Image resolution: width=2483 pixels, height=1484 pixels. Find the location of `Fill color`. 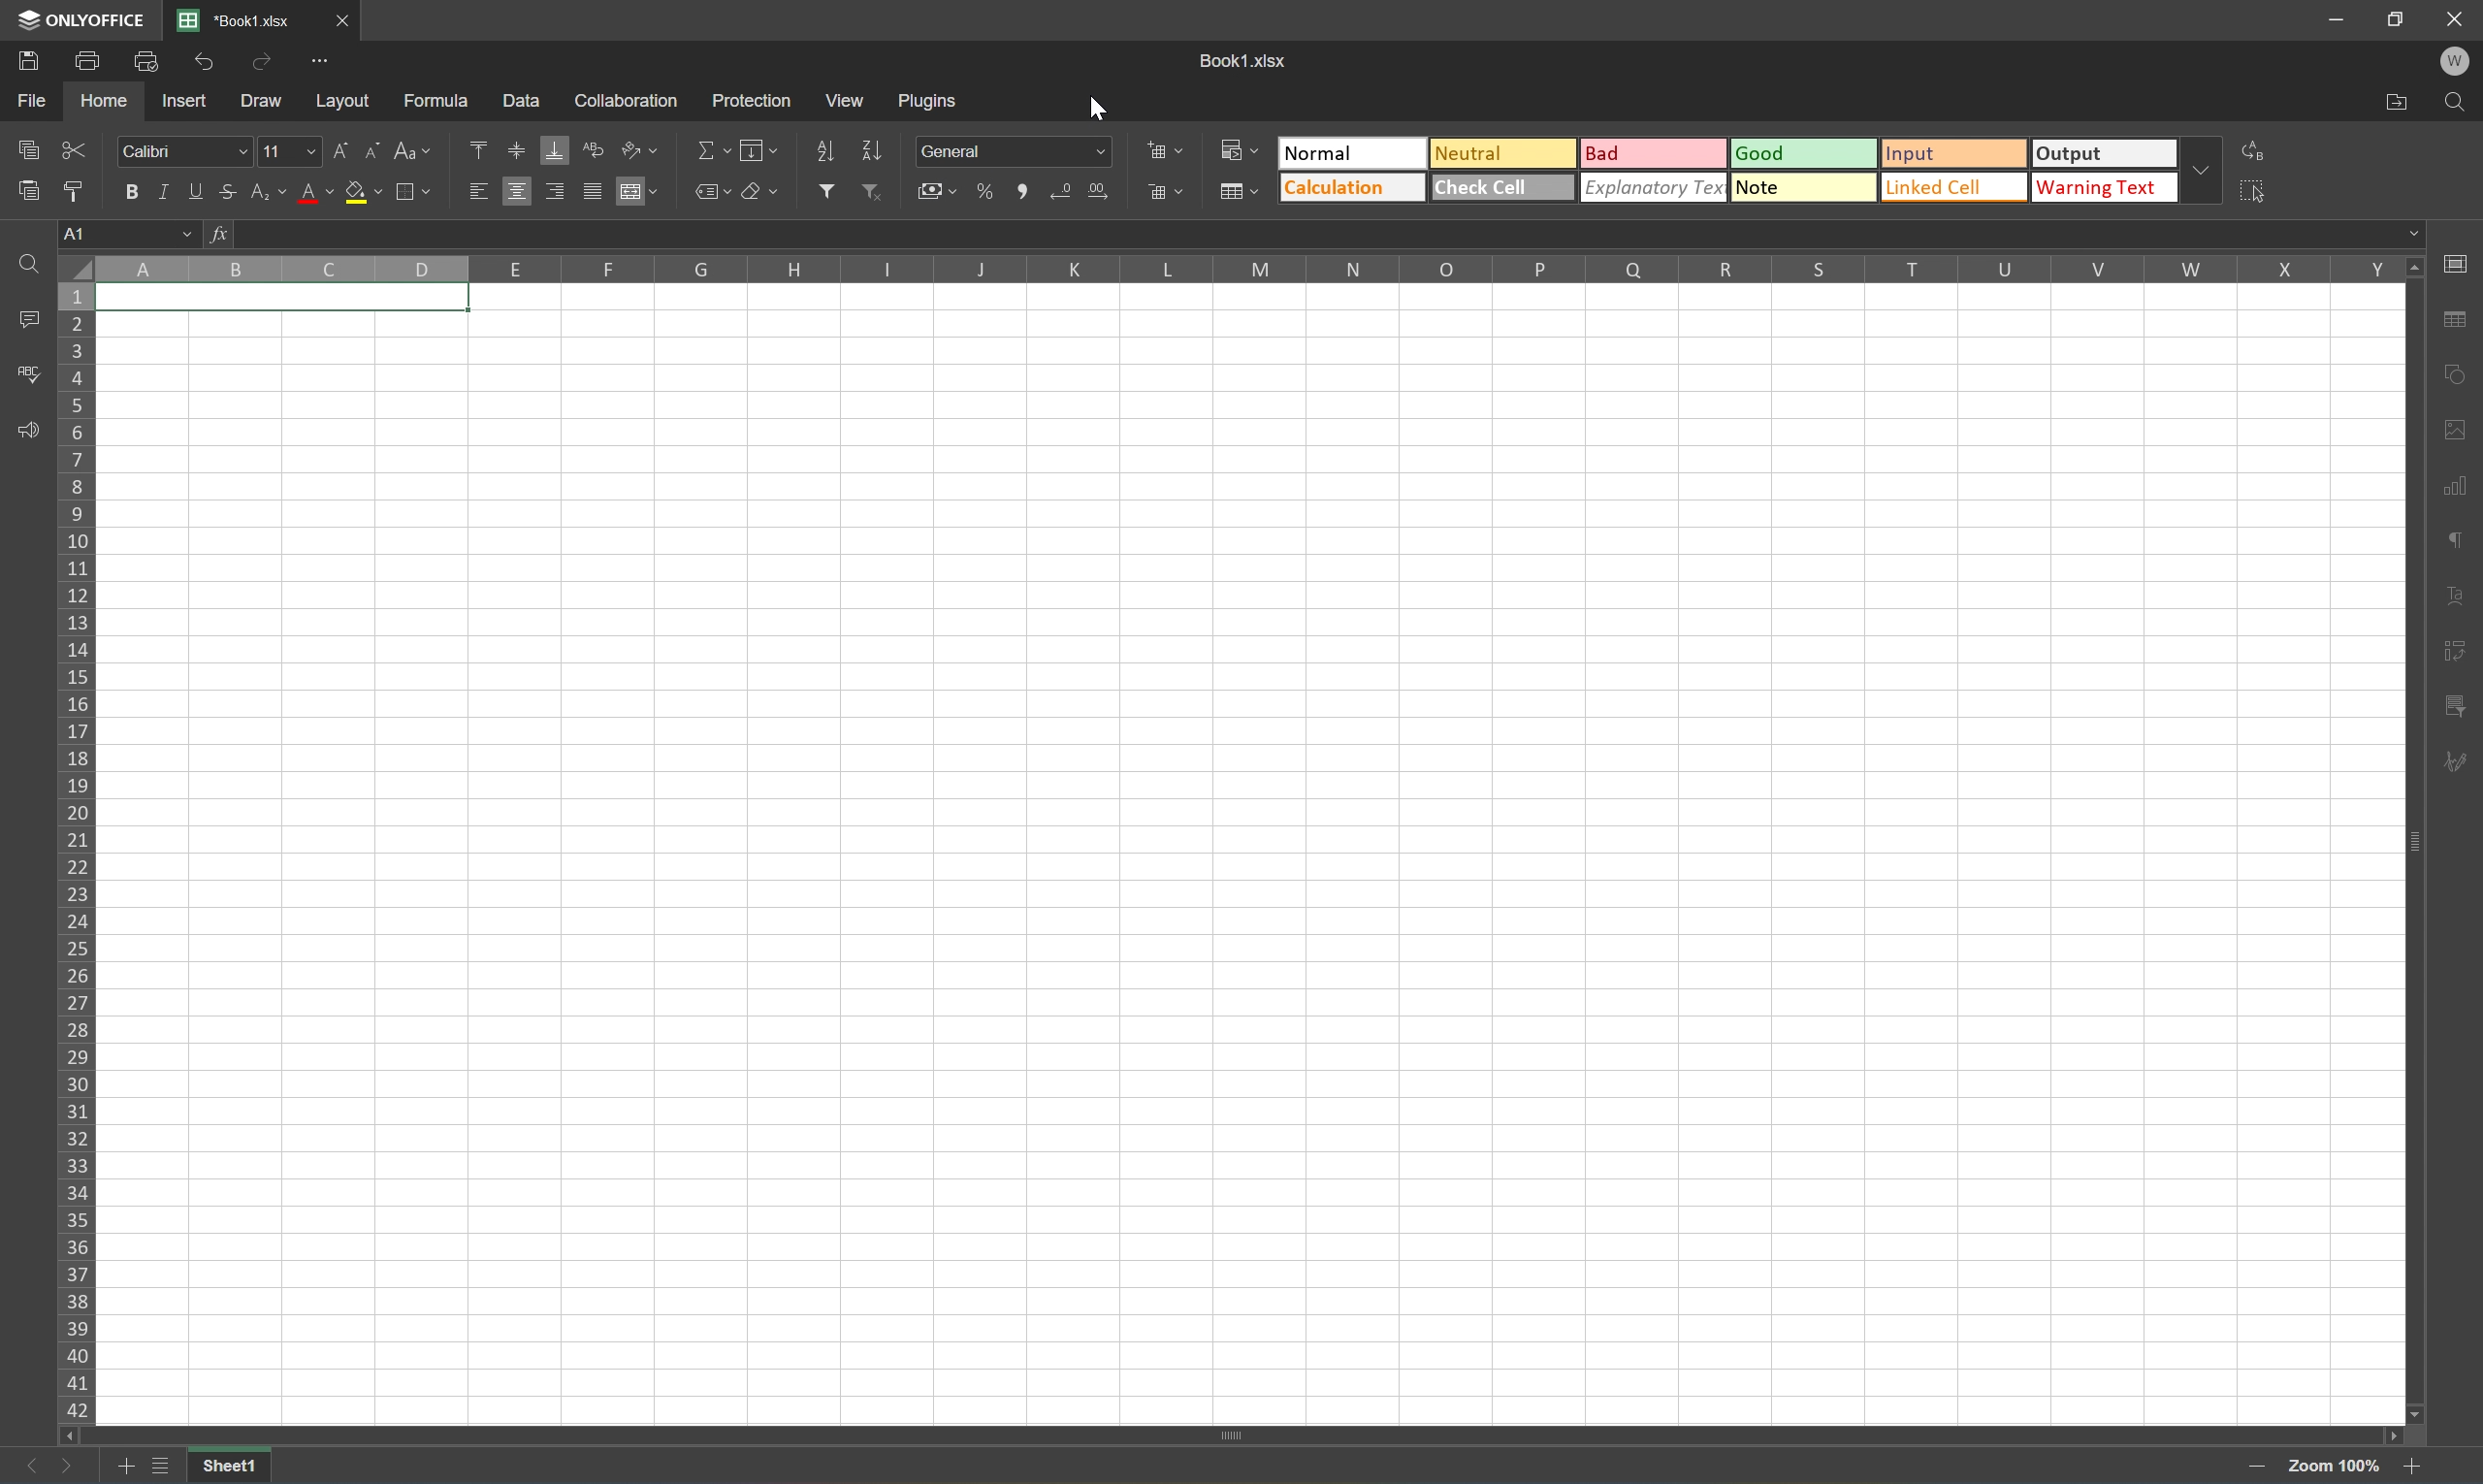

Fill color is located at coordinates (363, 193).